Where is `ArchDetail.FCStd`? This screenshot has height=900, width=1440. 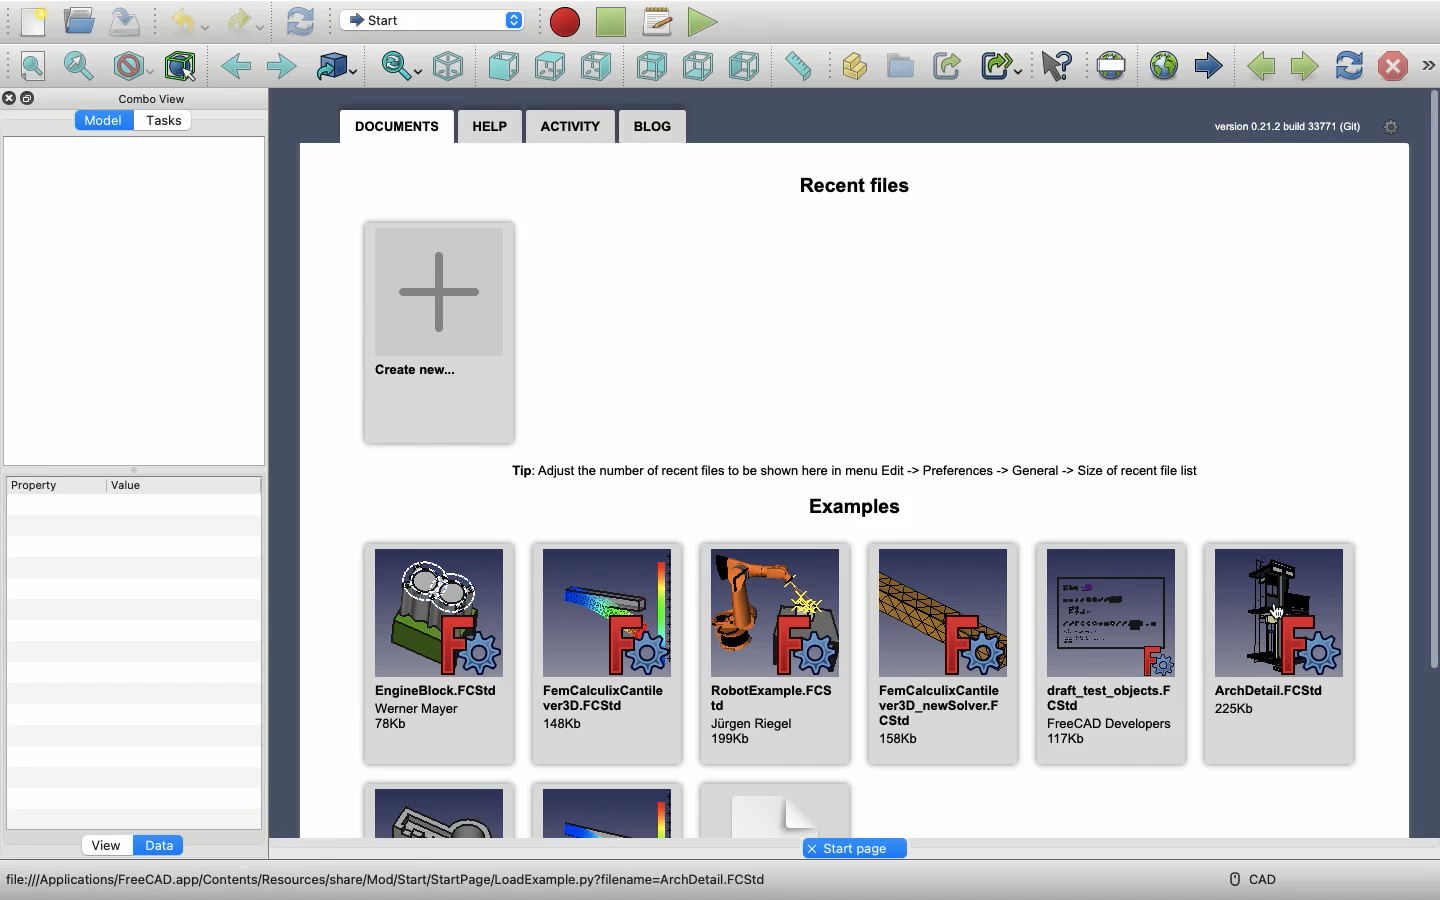 ArchDetail.FCStd is located at coordinates (1277, 656).